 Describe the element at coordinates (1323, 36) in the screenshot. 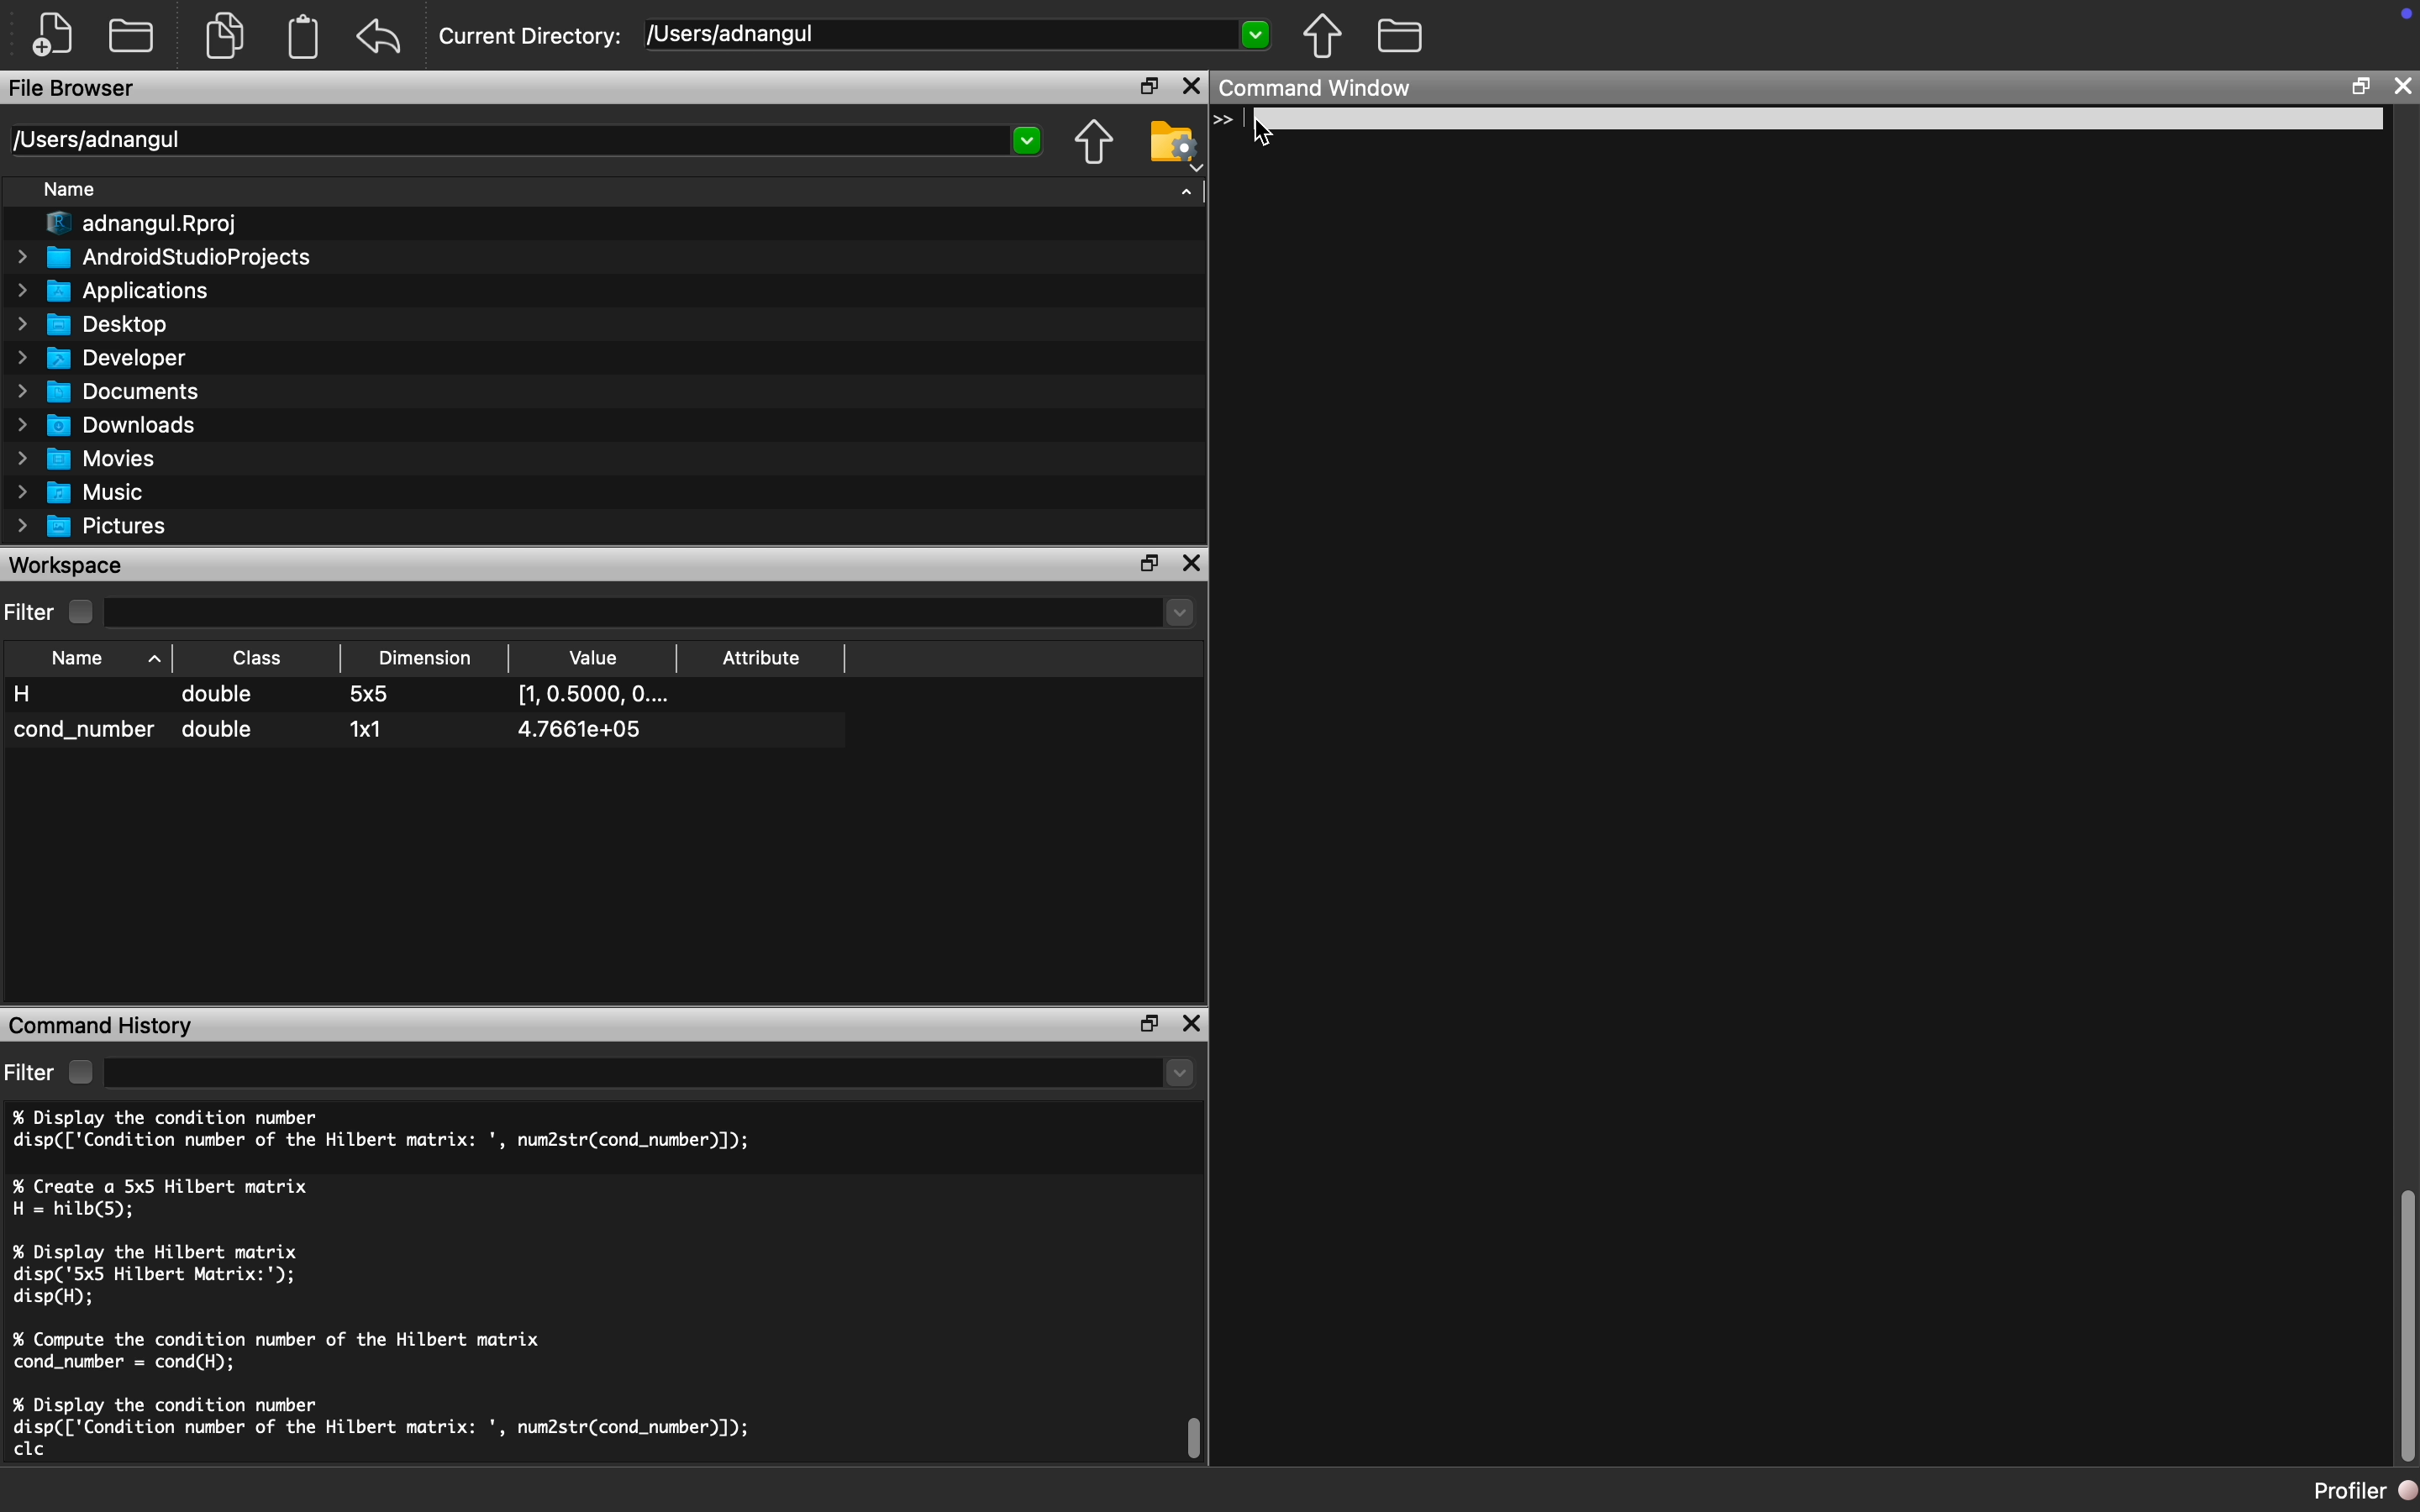

I see `Parent Directory` at that location.